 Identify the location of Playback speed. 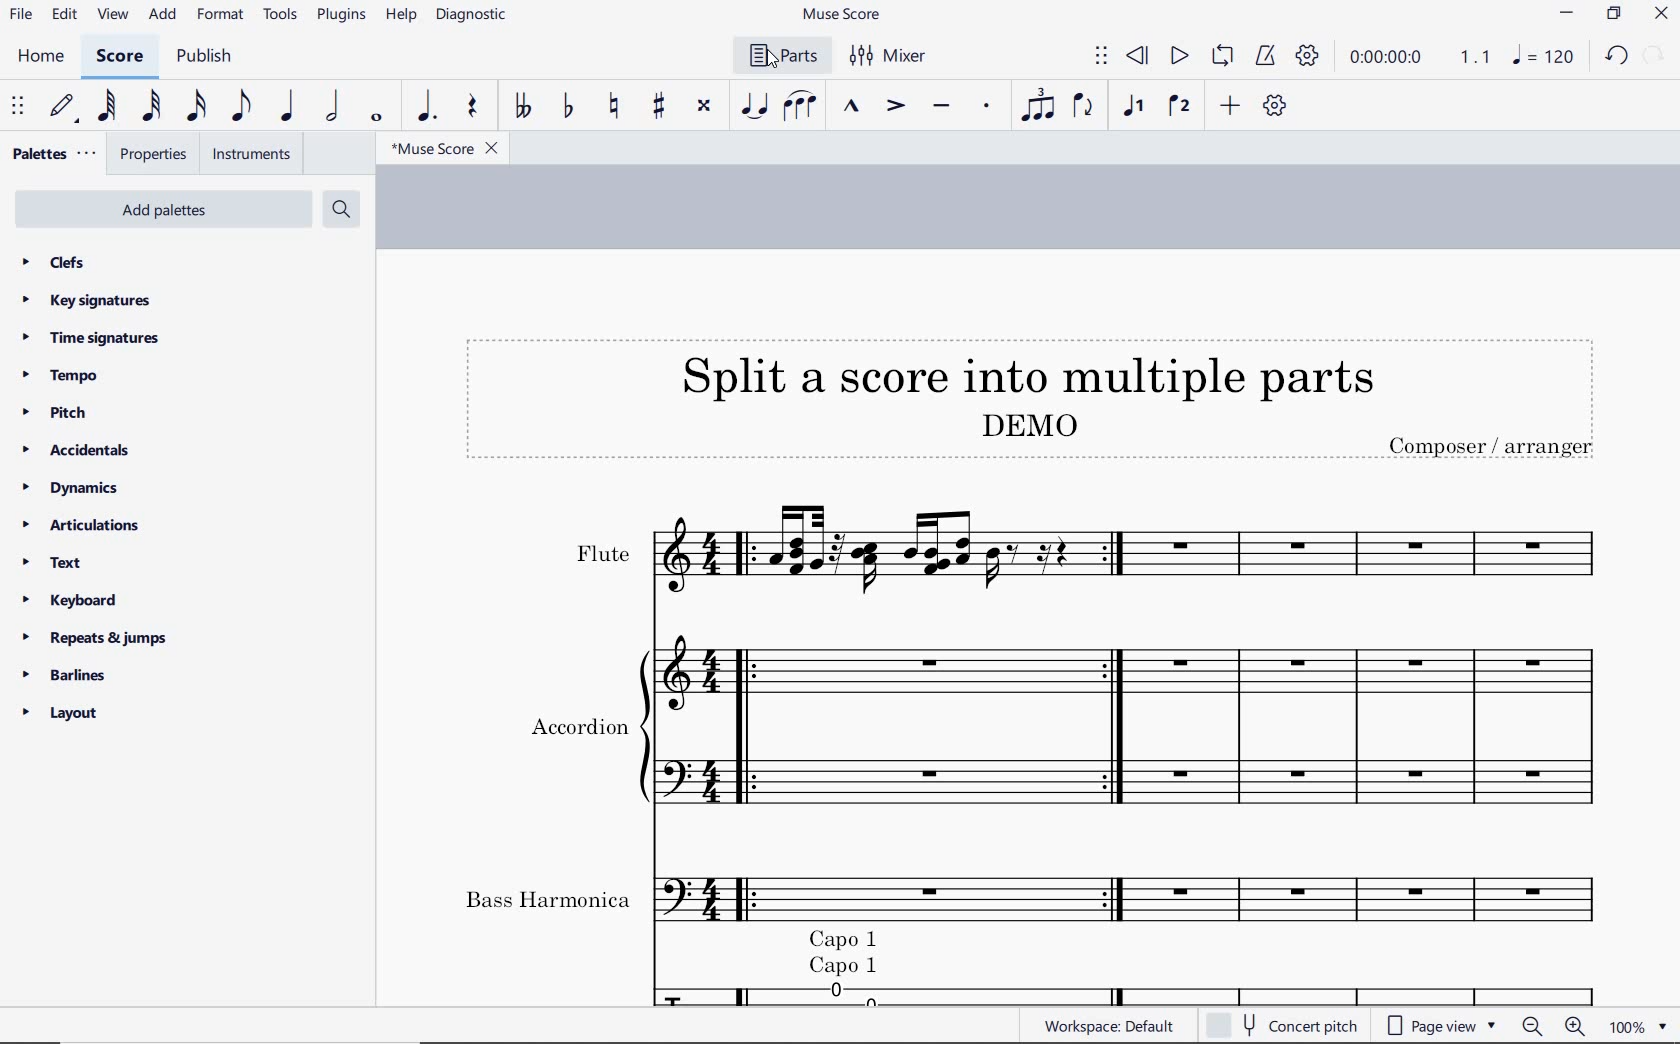
(1477, 56).